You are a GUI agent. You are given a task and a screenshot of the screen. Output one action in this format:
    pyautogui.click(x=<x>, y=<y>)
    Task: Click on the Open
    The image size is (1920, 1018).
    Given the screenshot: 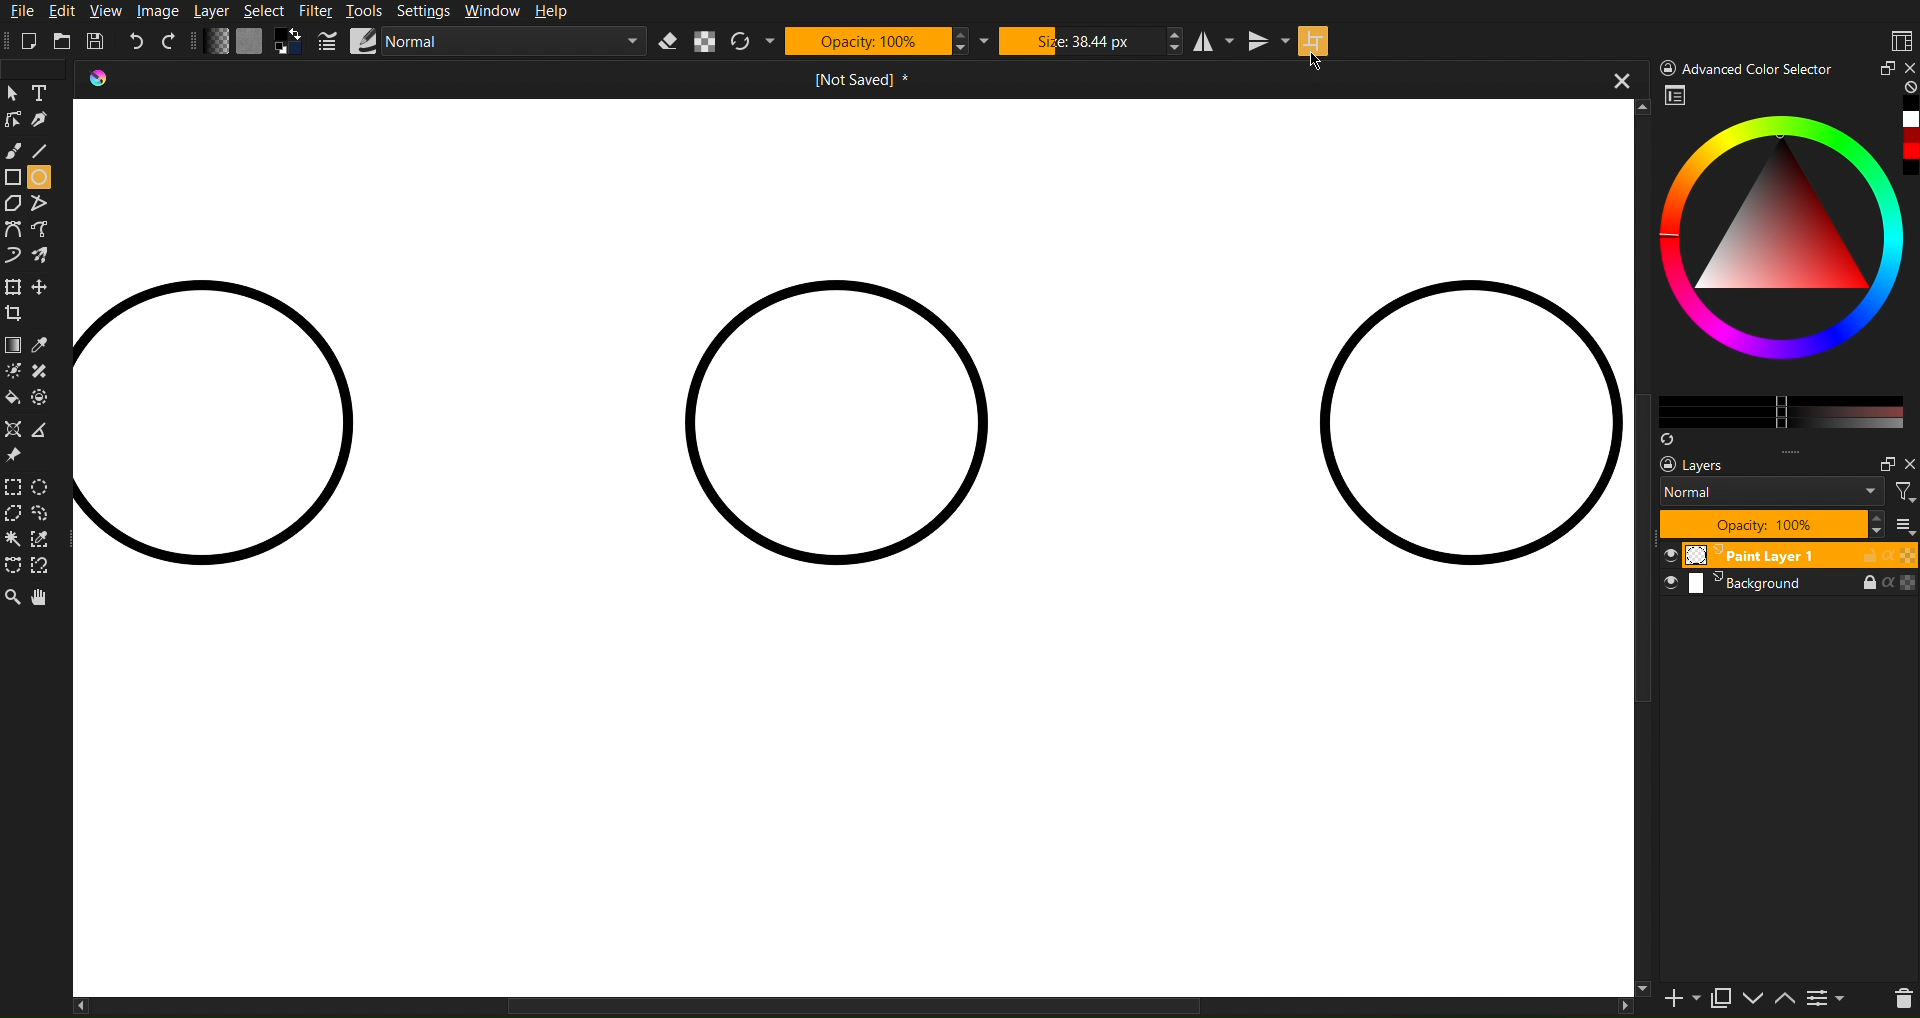 What is the action you would take?
    pyautogui.click(x=68, y=39)
    